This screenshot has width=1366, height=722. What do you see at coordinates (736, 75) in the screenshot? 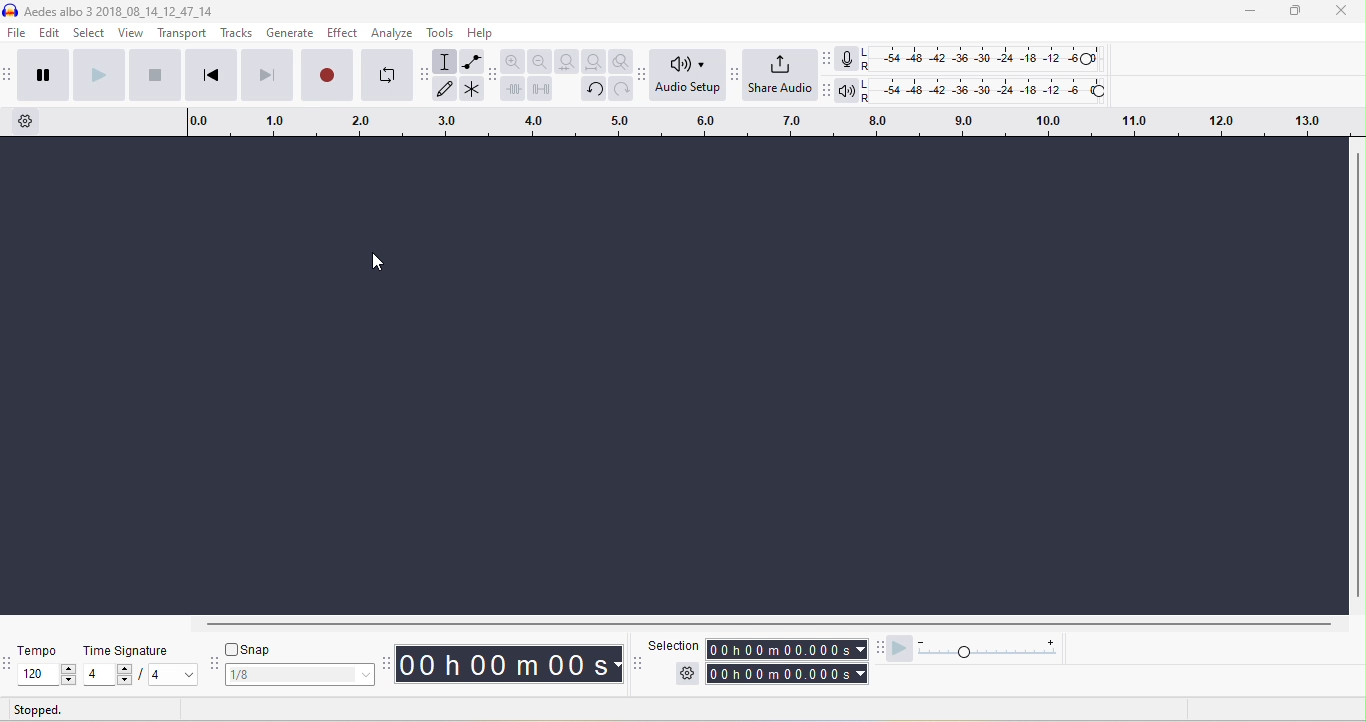
I see `Audacity share audio toolbar` at bounding box center [736, 75].